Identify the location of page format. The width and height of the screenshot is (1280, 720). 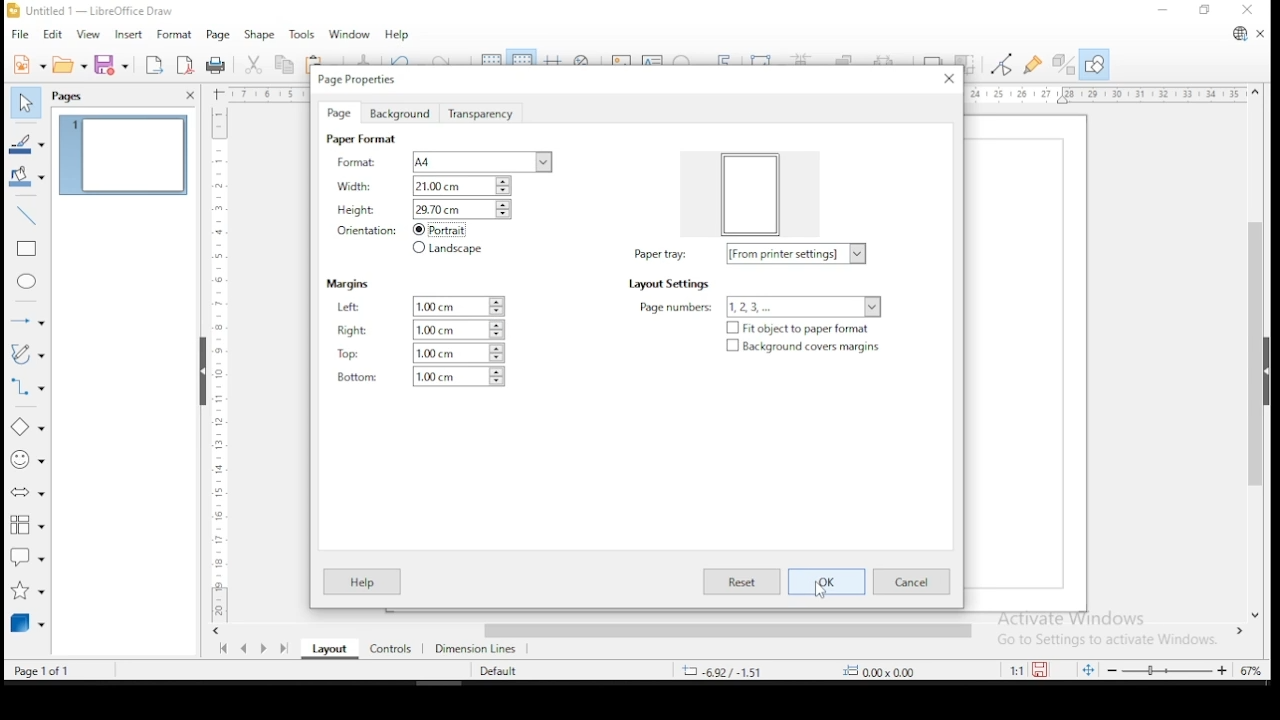
(361, 139).